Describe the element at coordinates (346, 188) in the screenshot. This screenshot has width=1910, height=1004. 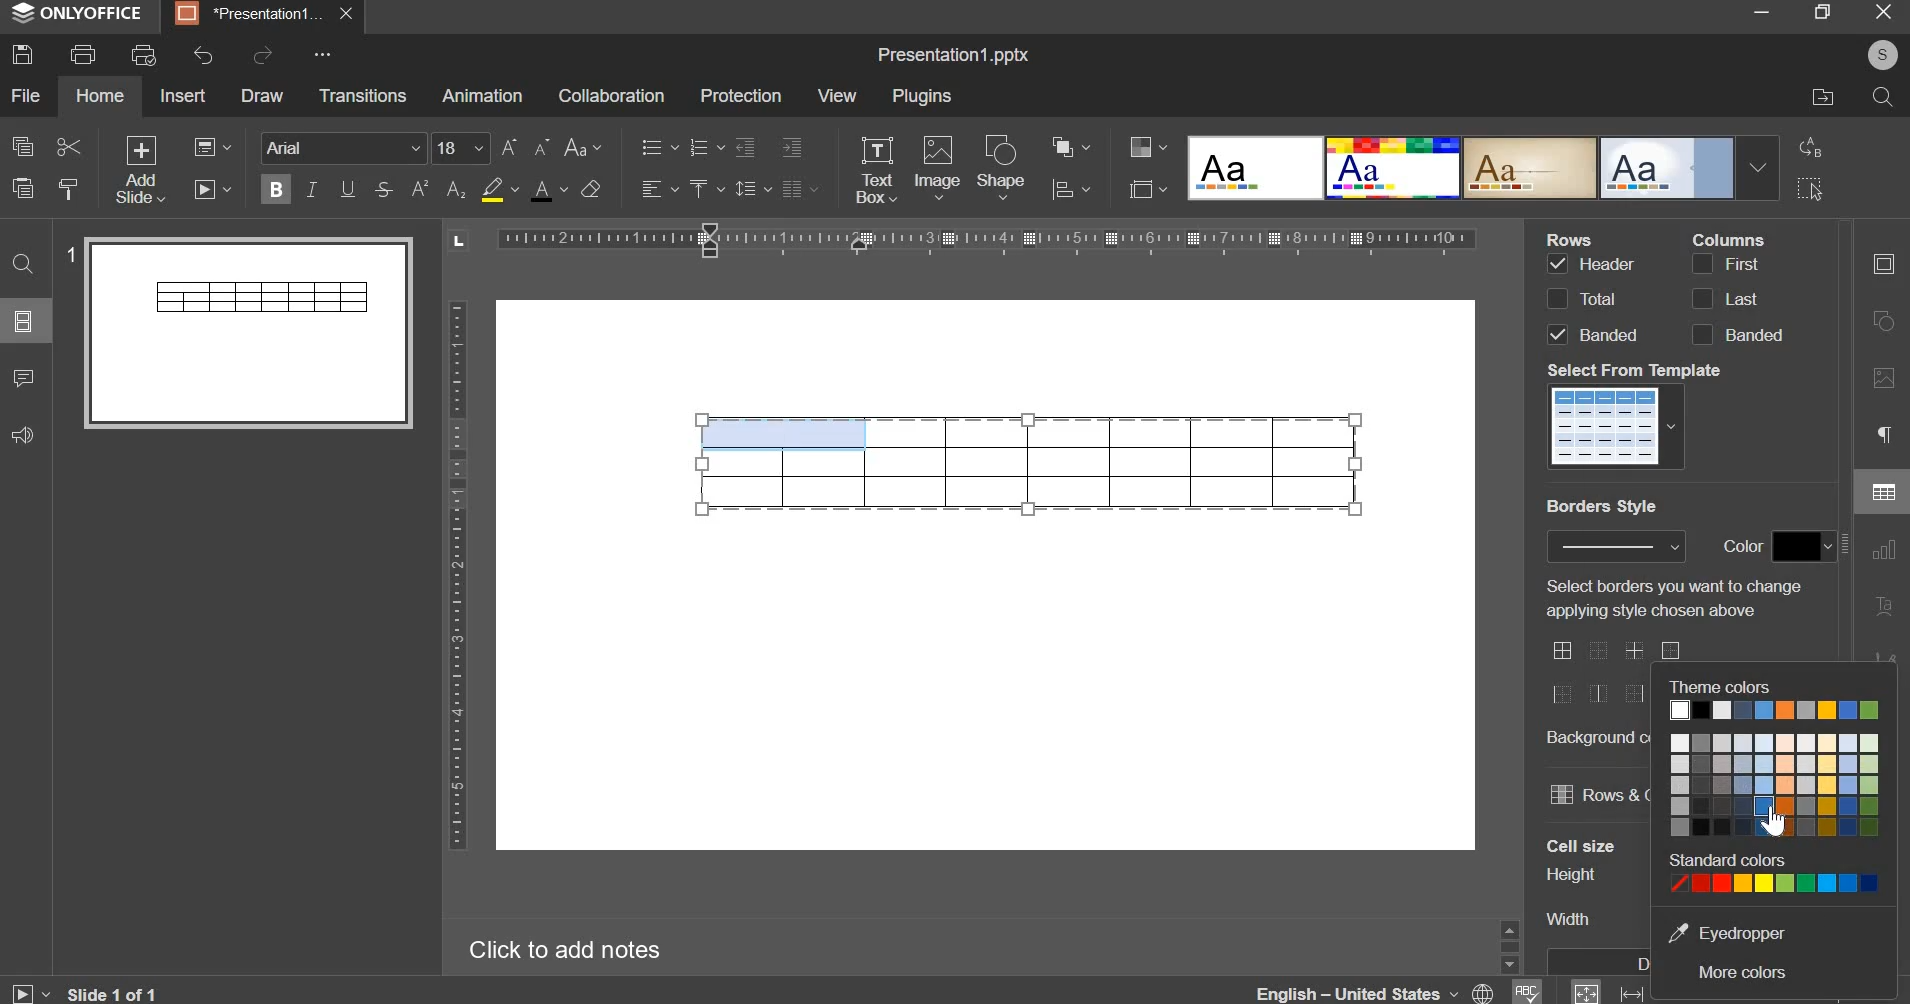
I see `underline` at that location.